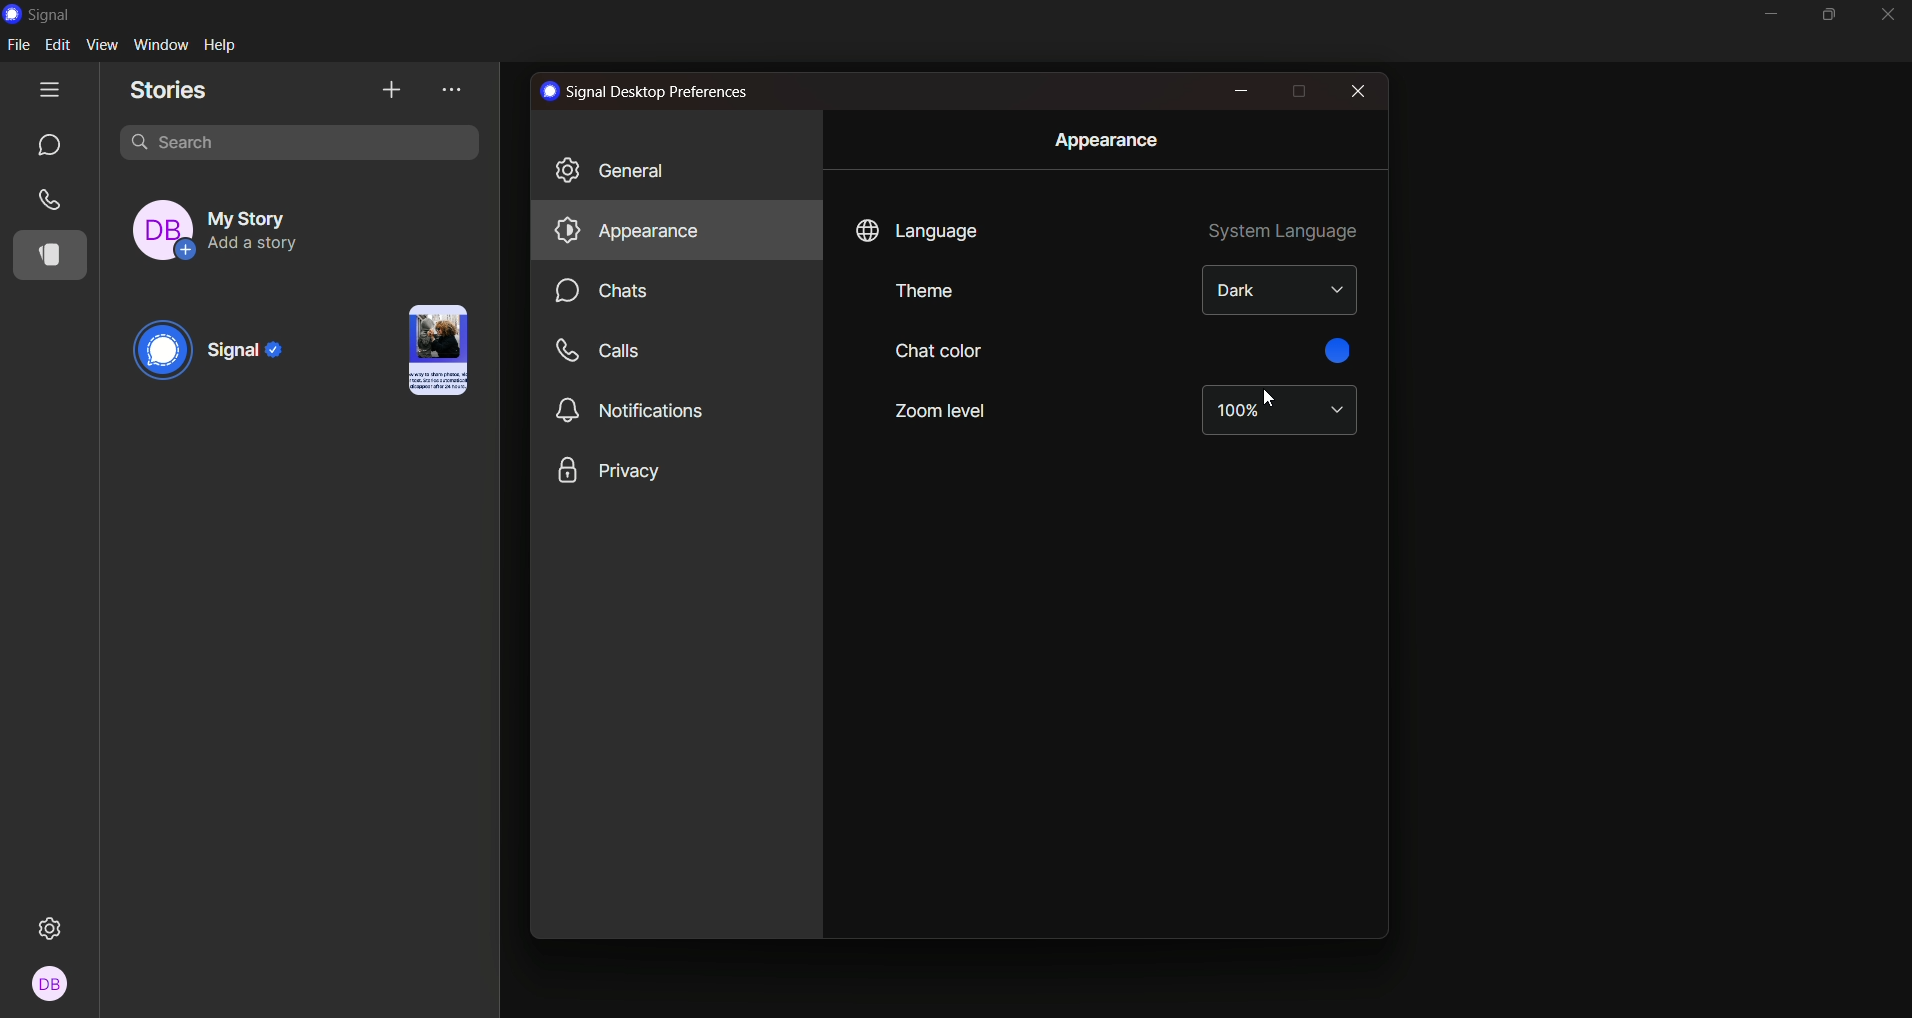 This screenshot has height=1018, width=1912. Describe the element at coordinates (1356, 91) in the screenshot. I see `close` at that location.